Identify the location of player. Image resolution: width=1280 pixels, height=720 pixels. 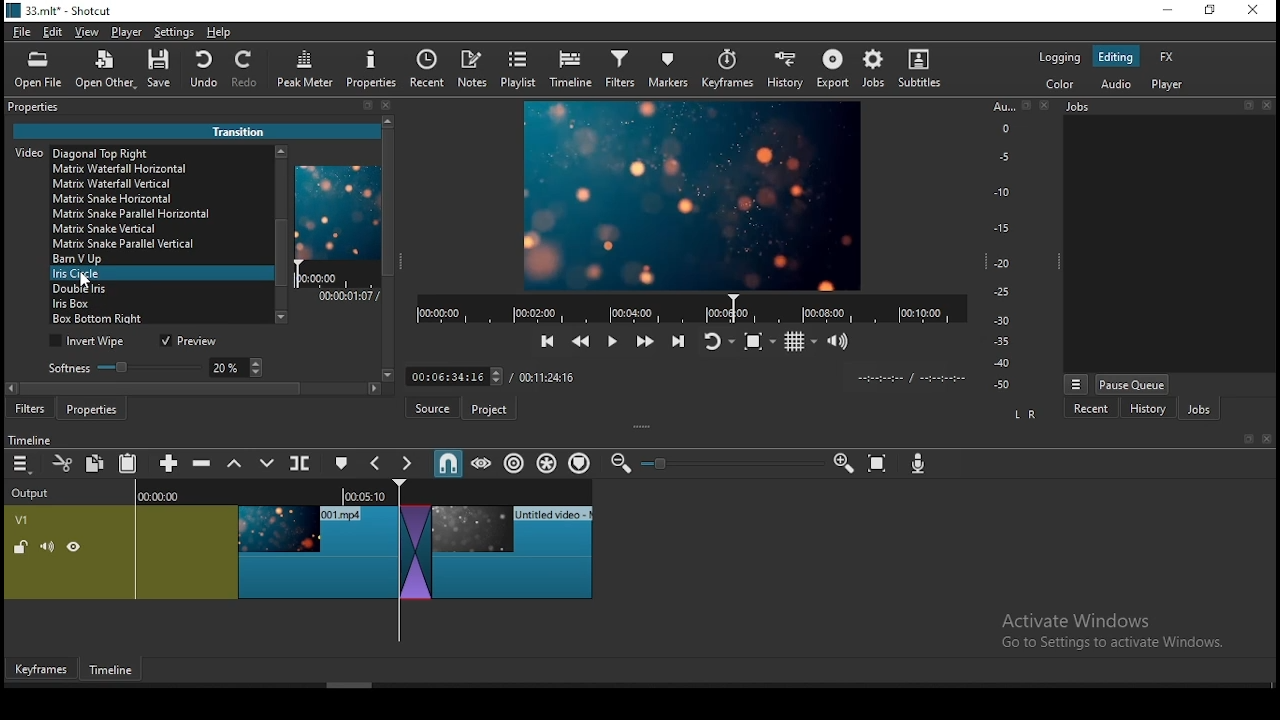
(1168, 86).